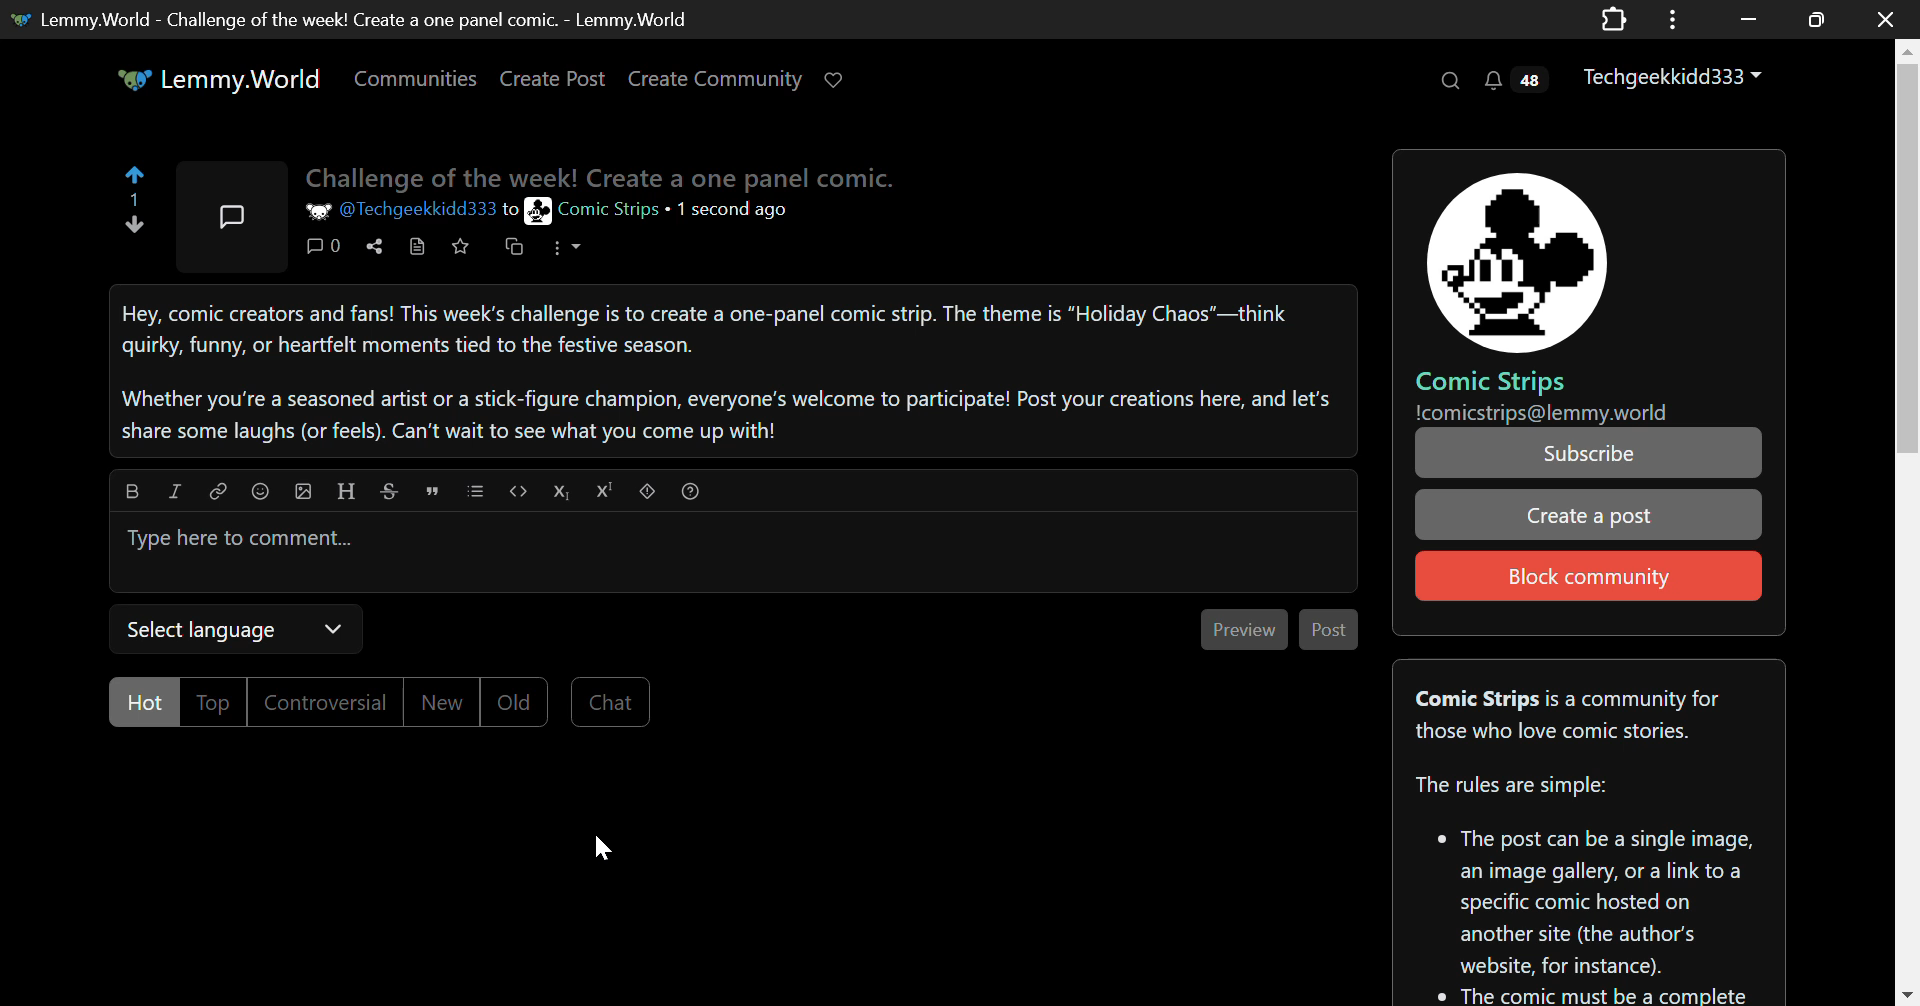  What do you see at coordinates (554, 82) in the screenshot?
I see `Create Post` at bounding box center [554, 82].